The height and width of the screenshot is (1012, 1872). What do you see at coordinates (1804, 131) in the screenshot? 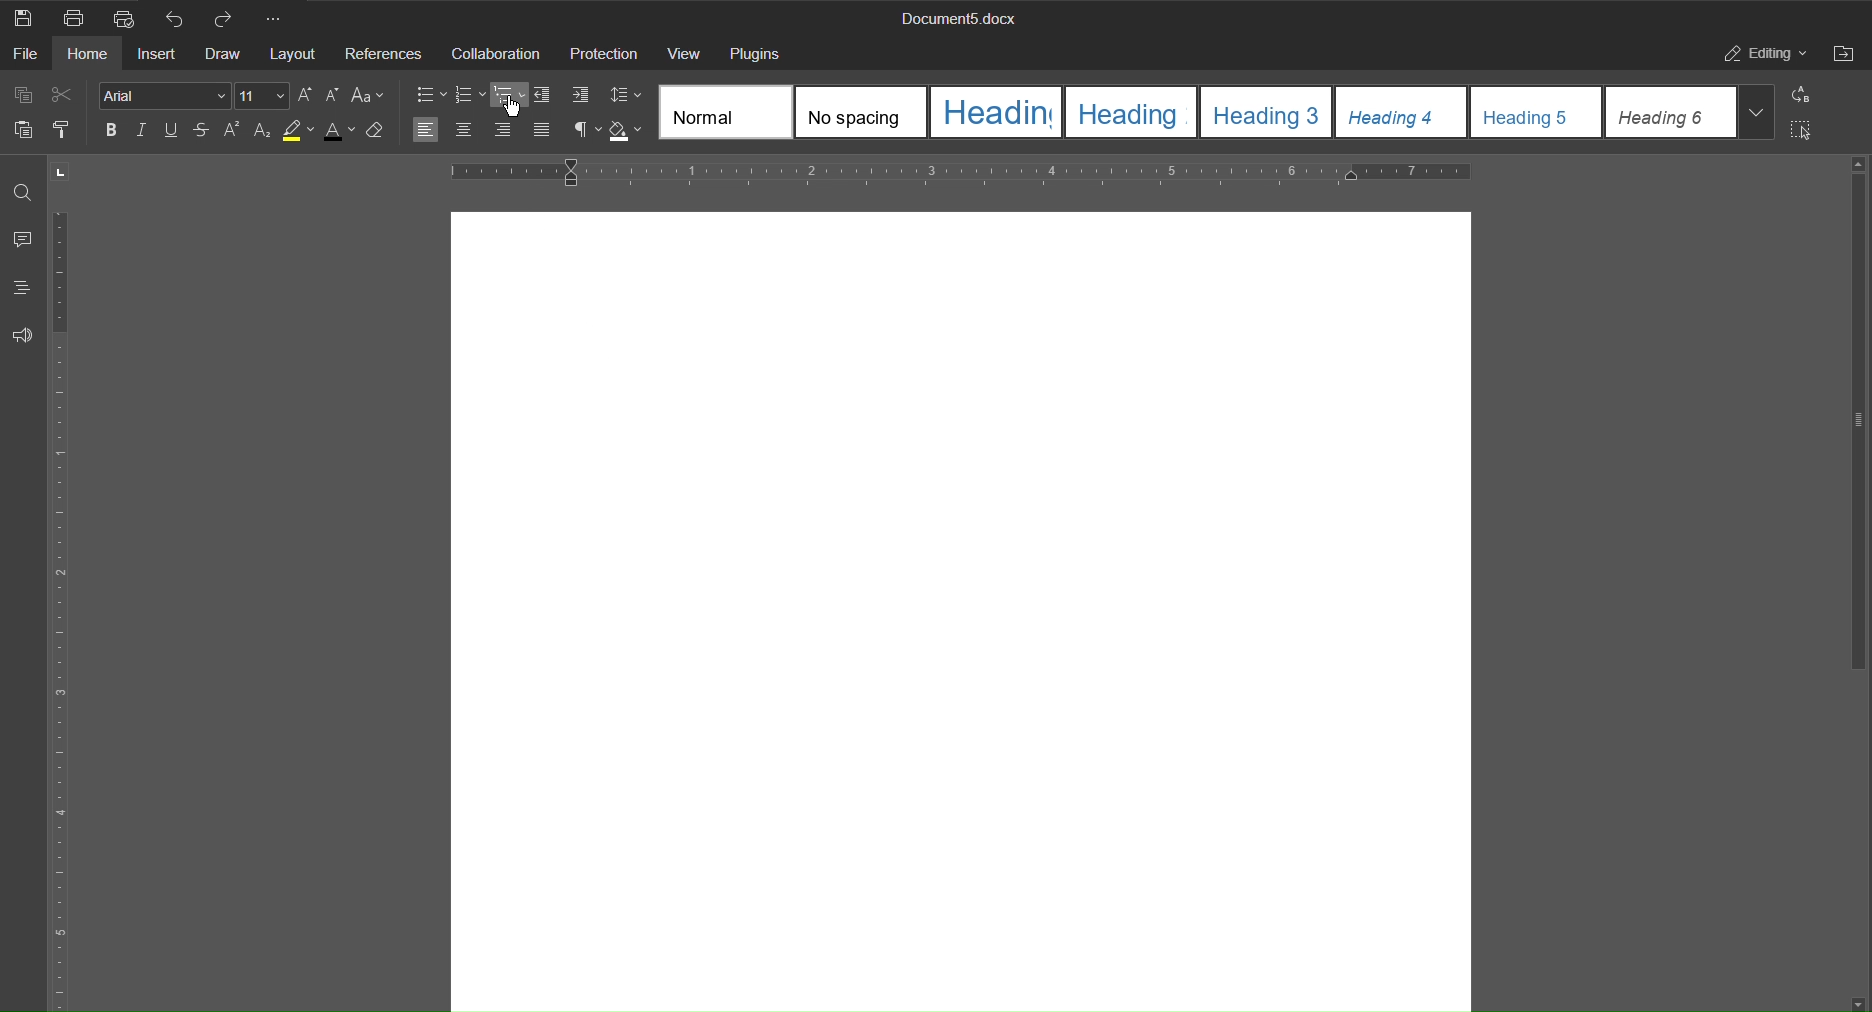
I see `Select All` at bounding box center [1804, 131].